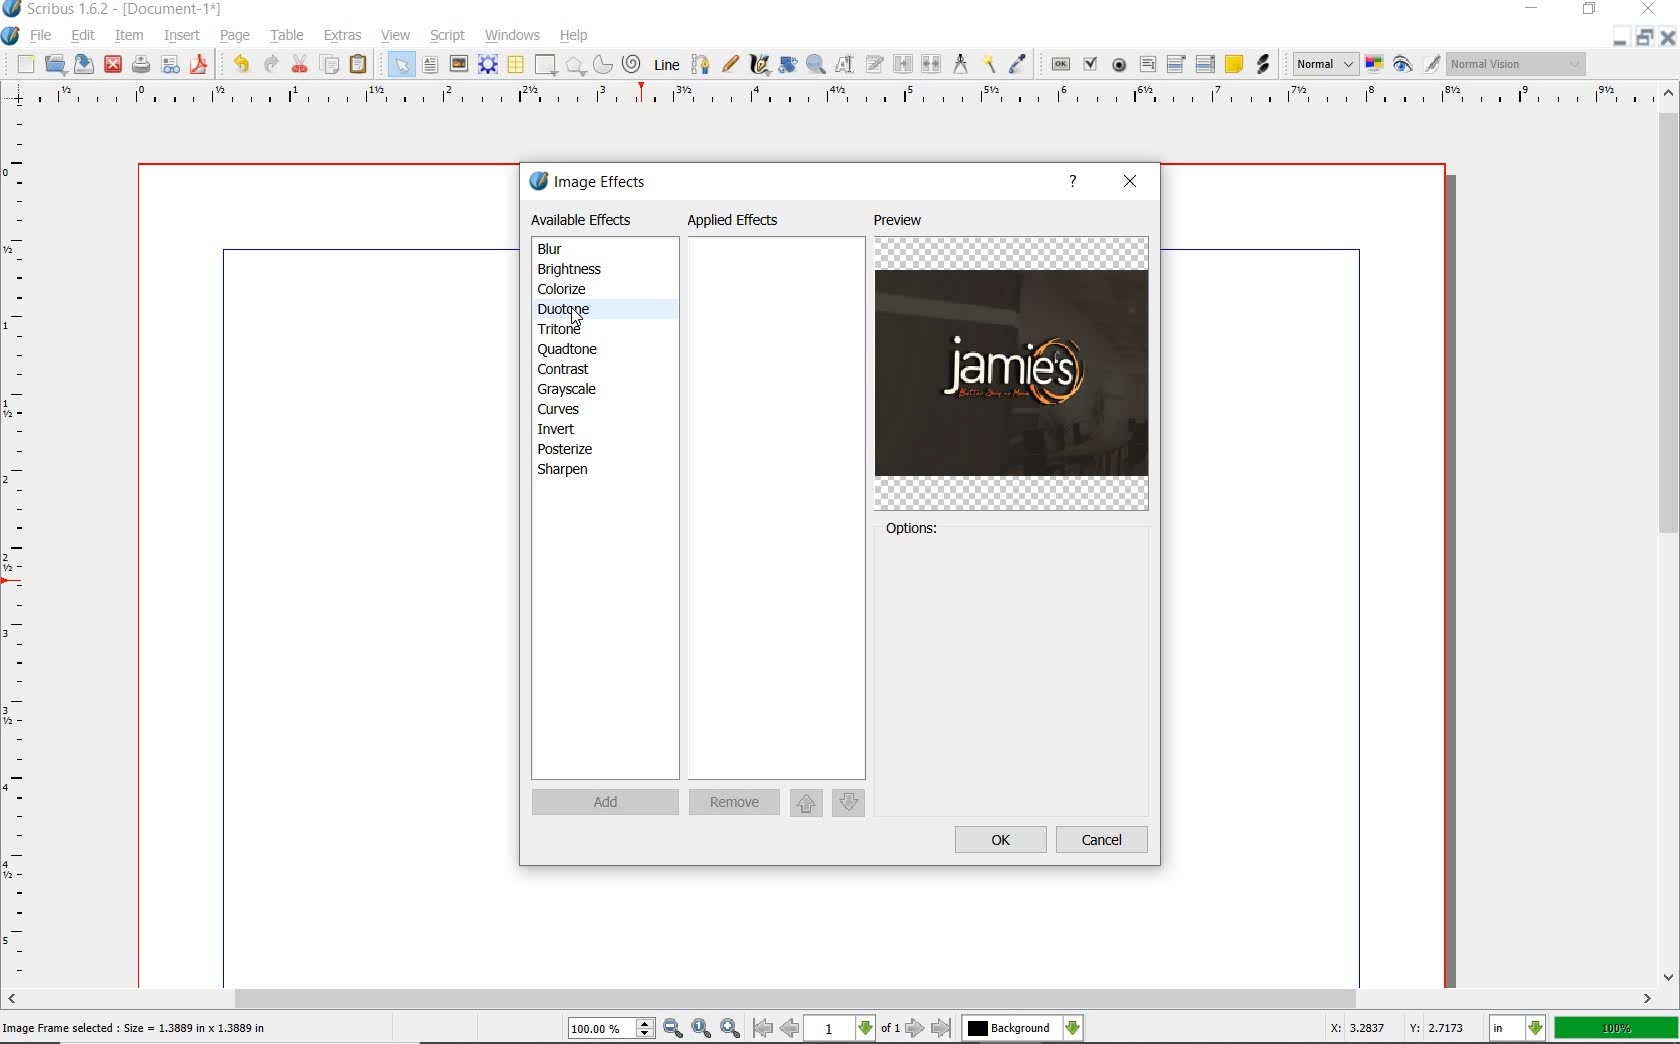 Image resolution: width=1680 pixels, height=1044 pixels. Describe the element at coordinates (400, 64) in the screenshot. I see `SELECT` at that location.